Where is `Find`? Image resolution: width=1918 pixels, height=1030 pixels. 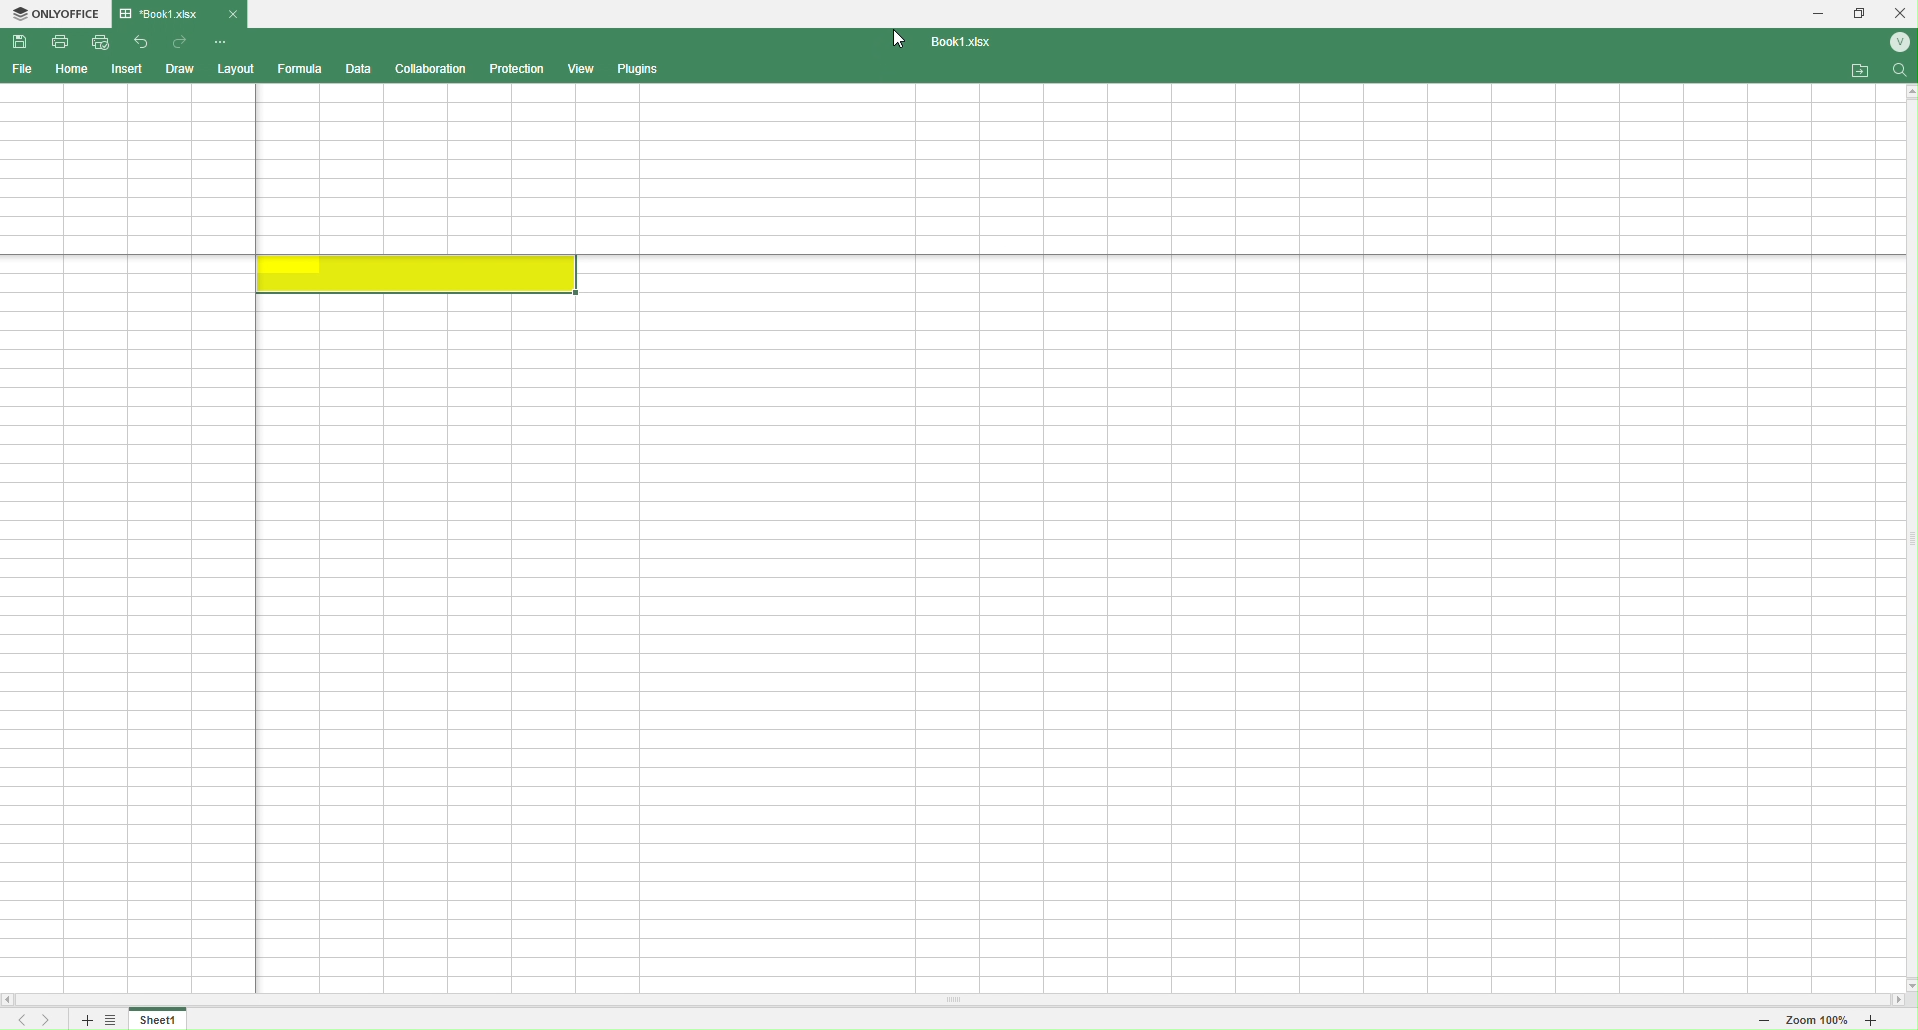
Find is located at coordinates (1901, 74).